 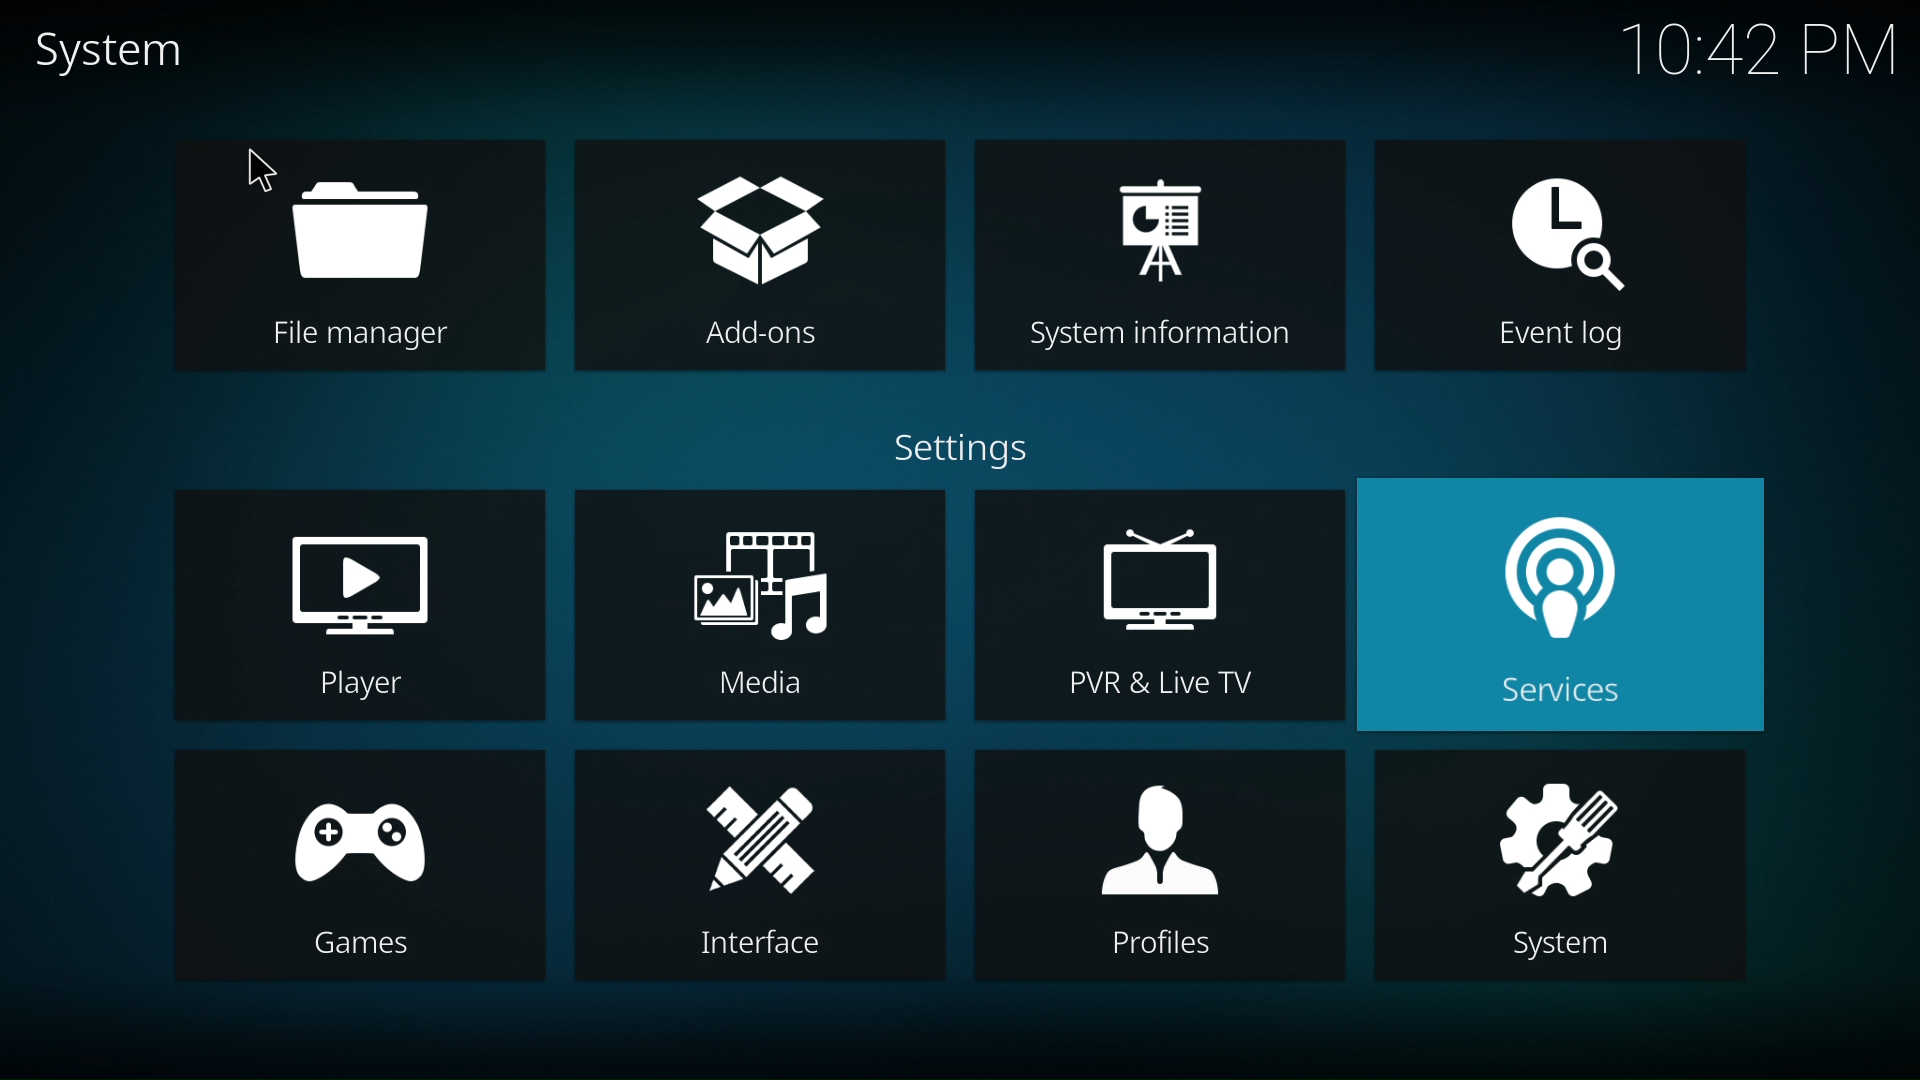 What do you see at coordinates (265, 167) in the screenshot?
I see `Cursor` at bounding box center [265, 167].